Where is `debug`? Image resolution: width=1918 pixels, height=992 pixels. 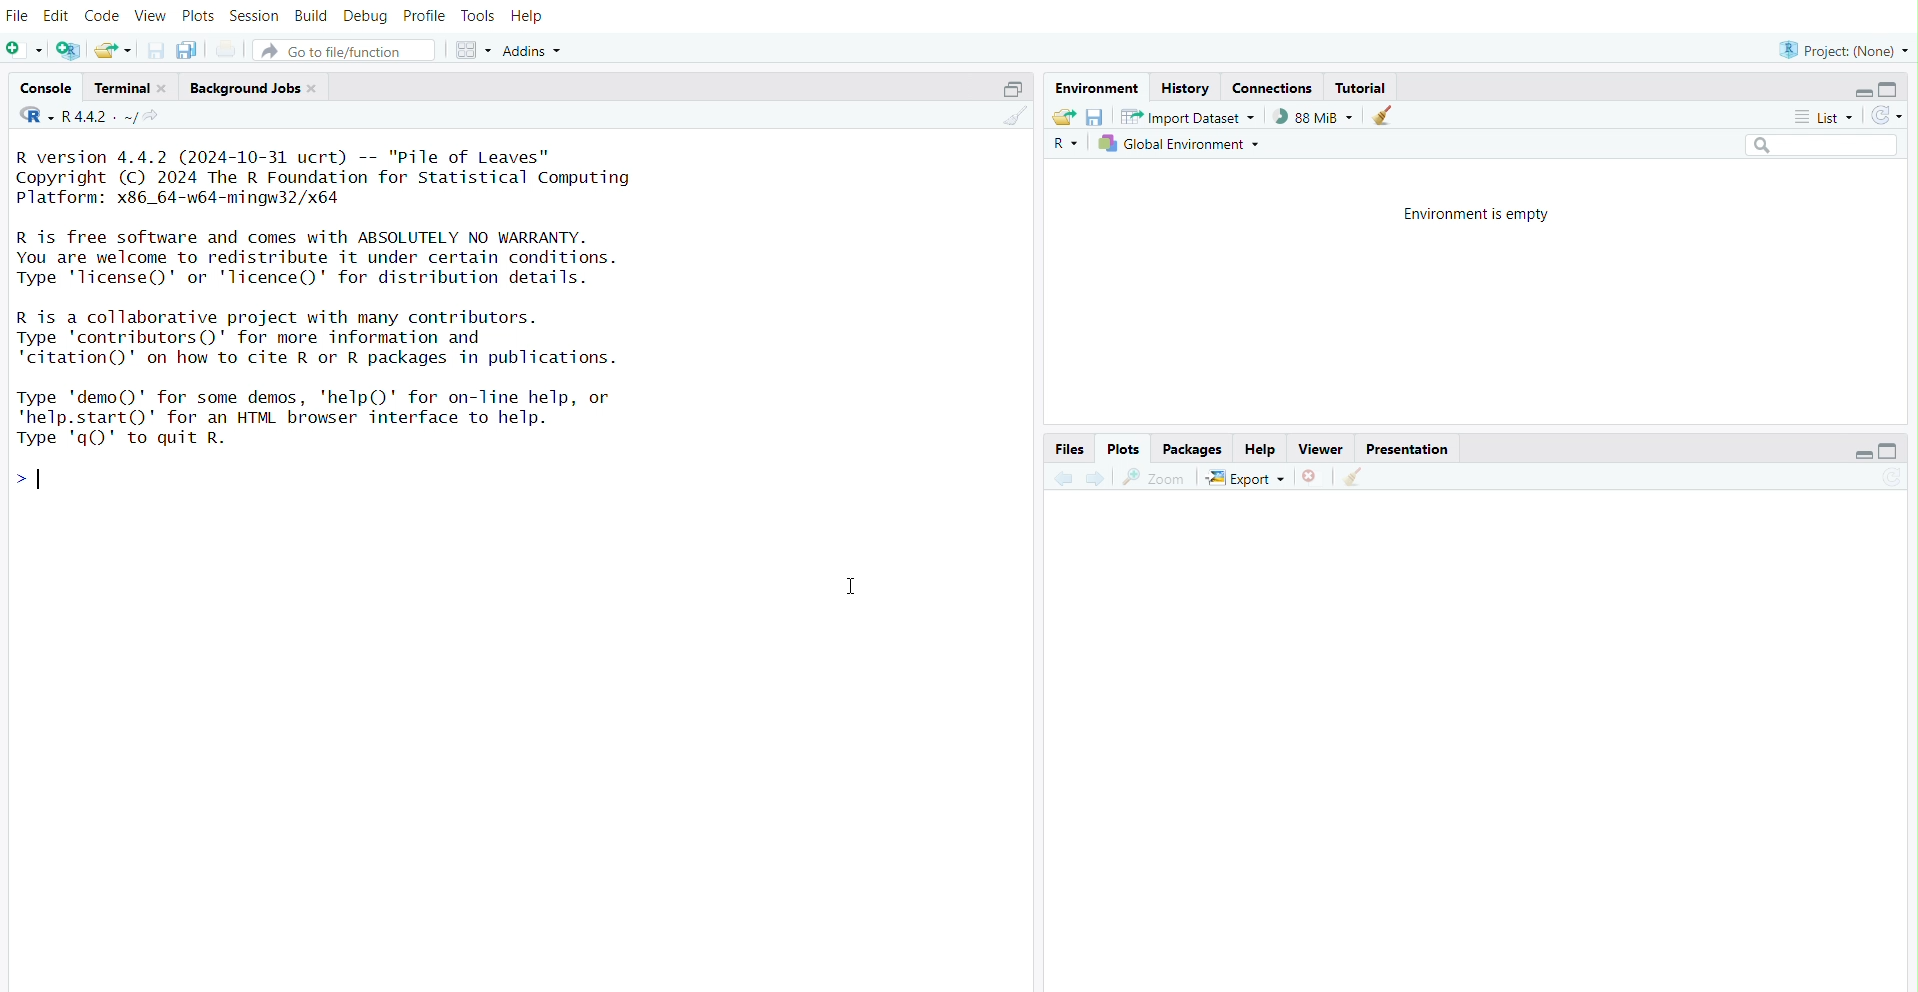
debug is located at coordinates (367, 13).